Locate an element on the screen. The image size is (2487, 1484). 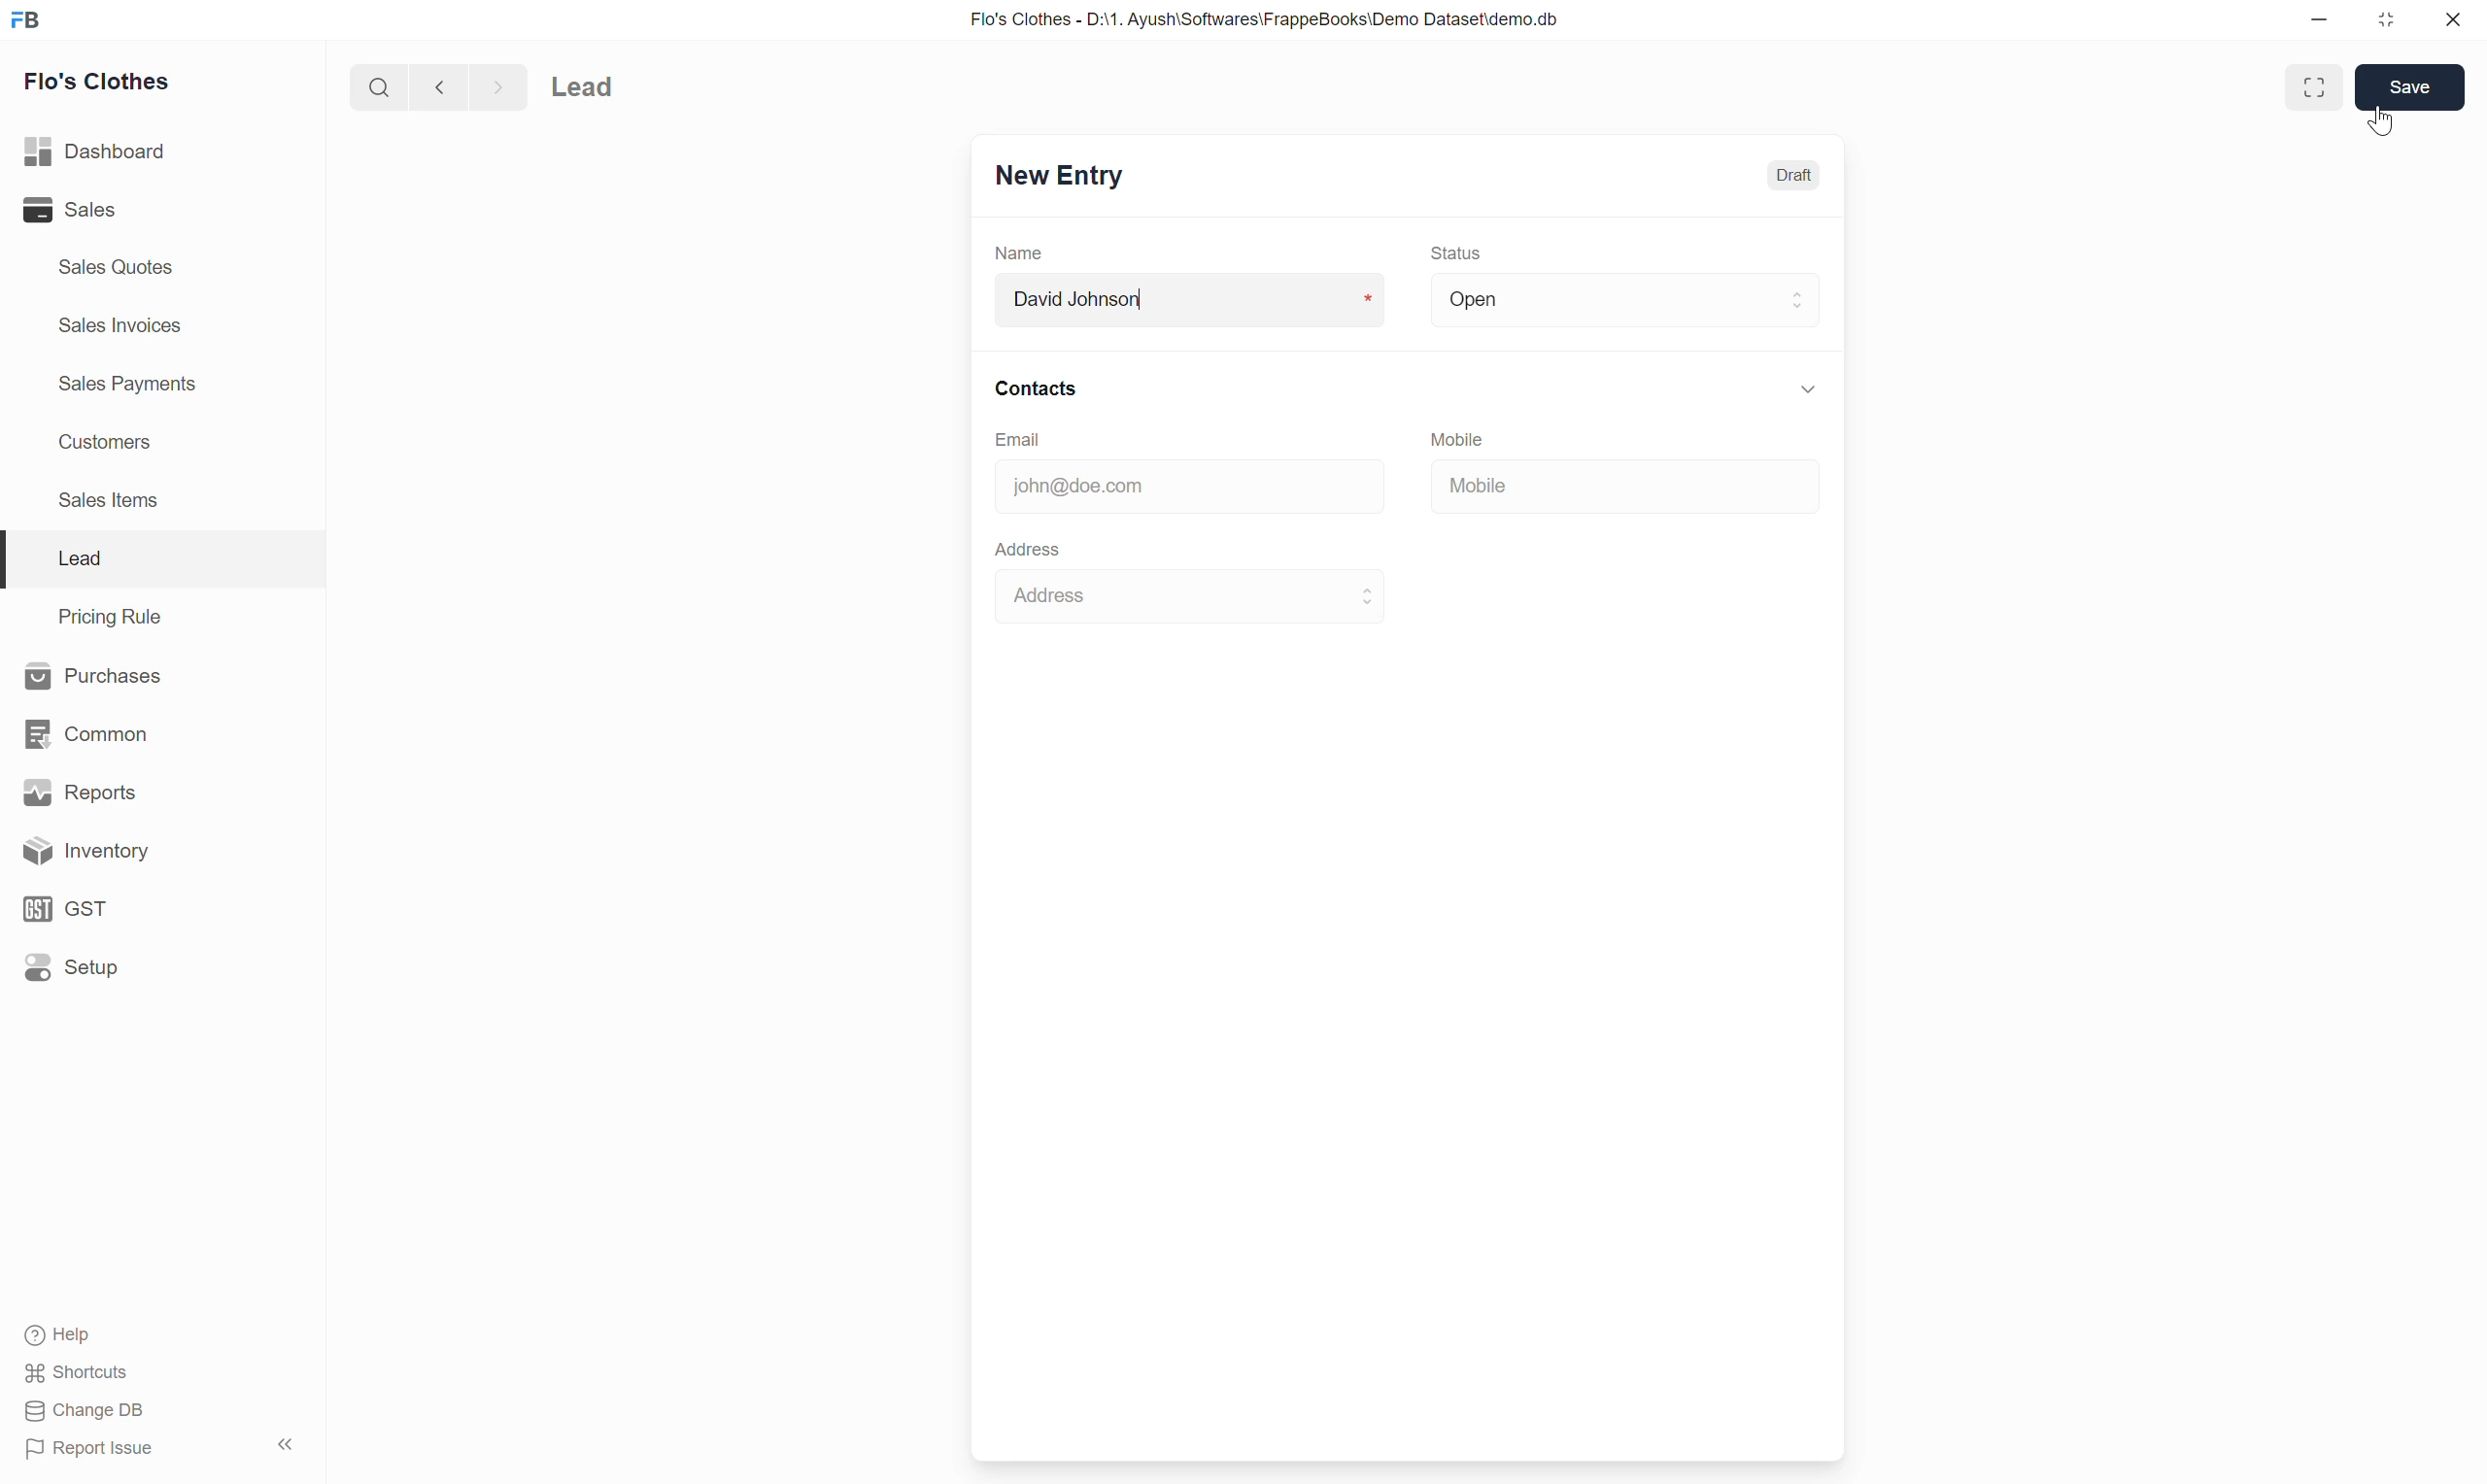
Mobile is located at coordinates (1565, 482).